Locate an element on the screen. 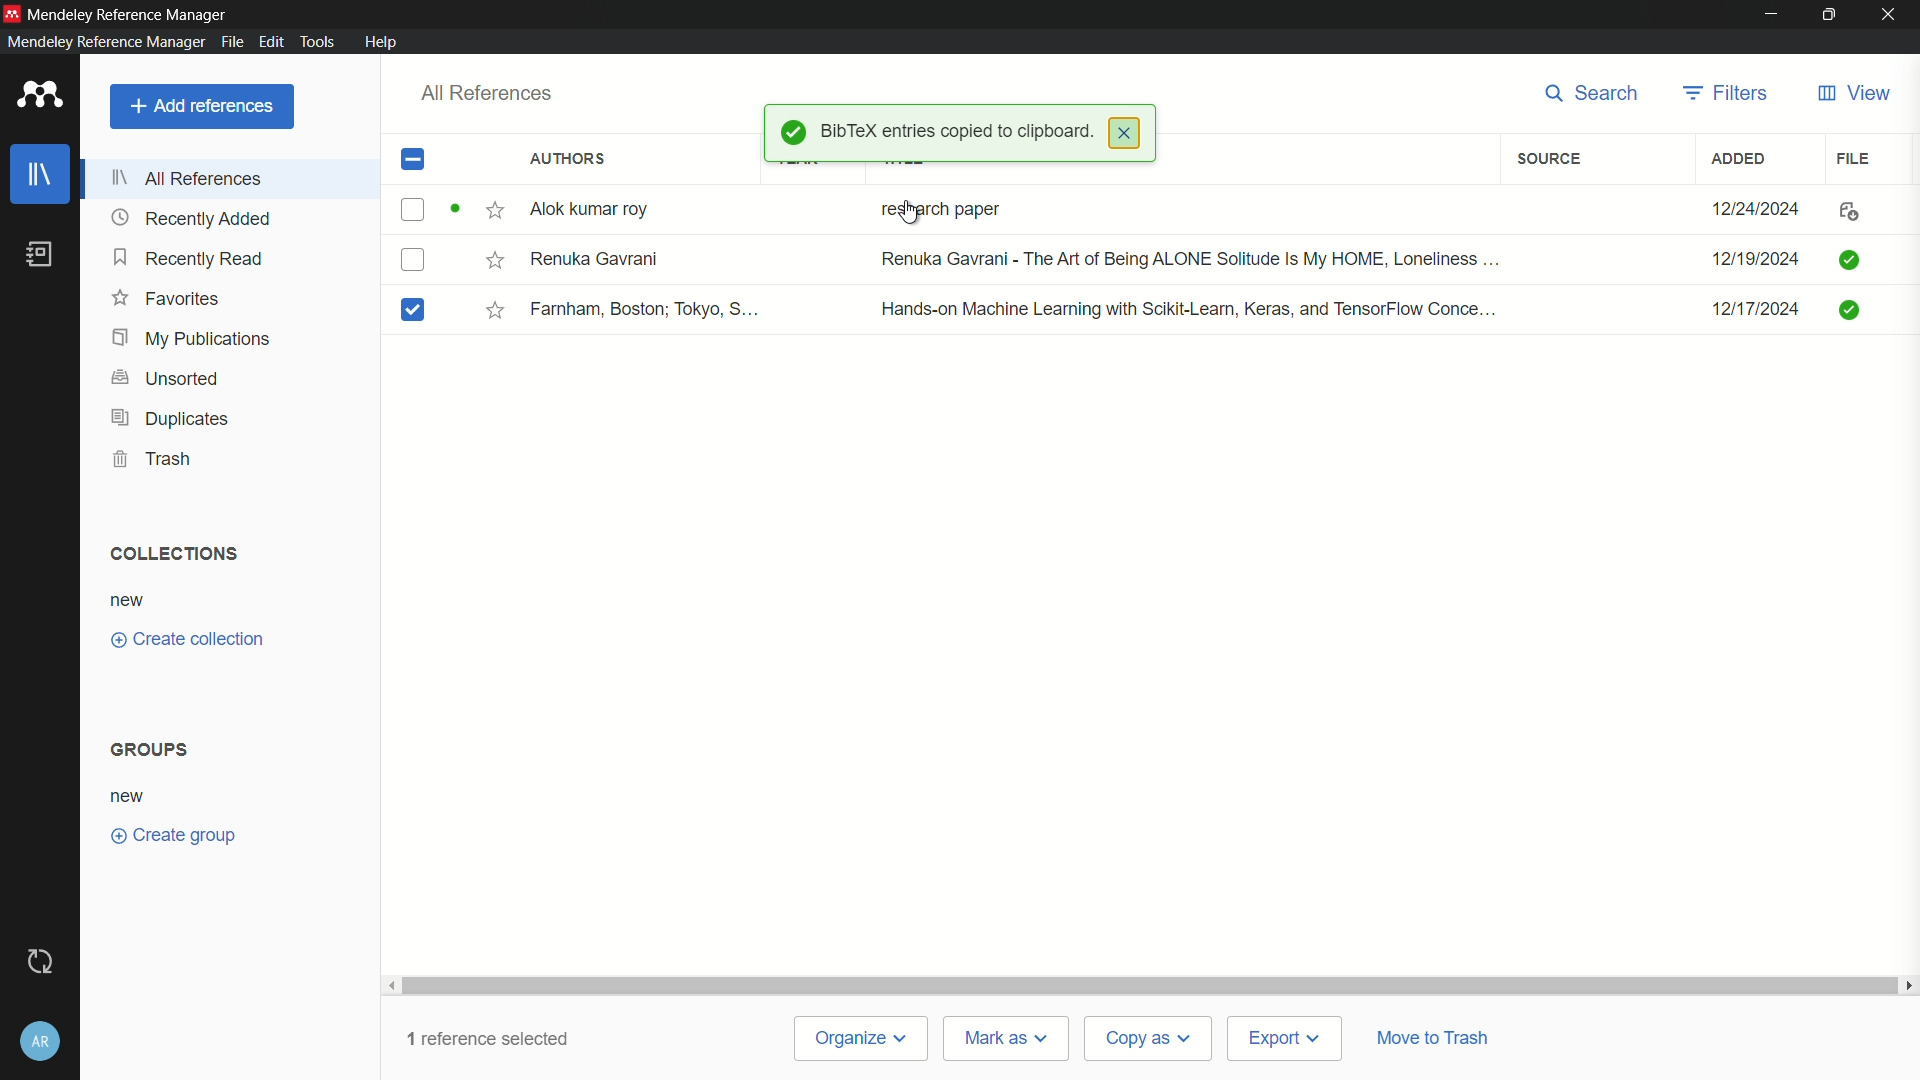 The image size is (1920, 1080). duplicates is located at coordinates (167, 418).